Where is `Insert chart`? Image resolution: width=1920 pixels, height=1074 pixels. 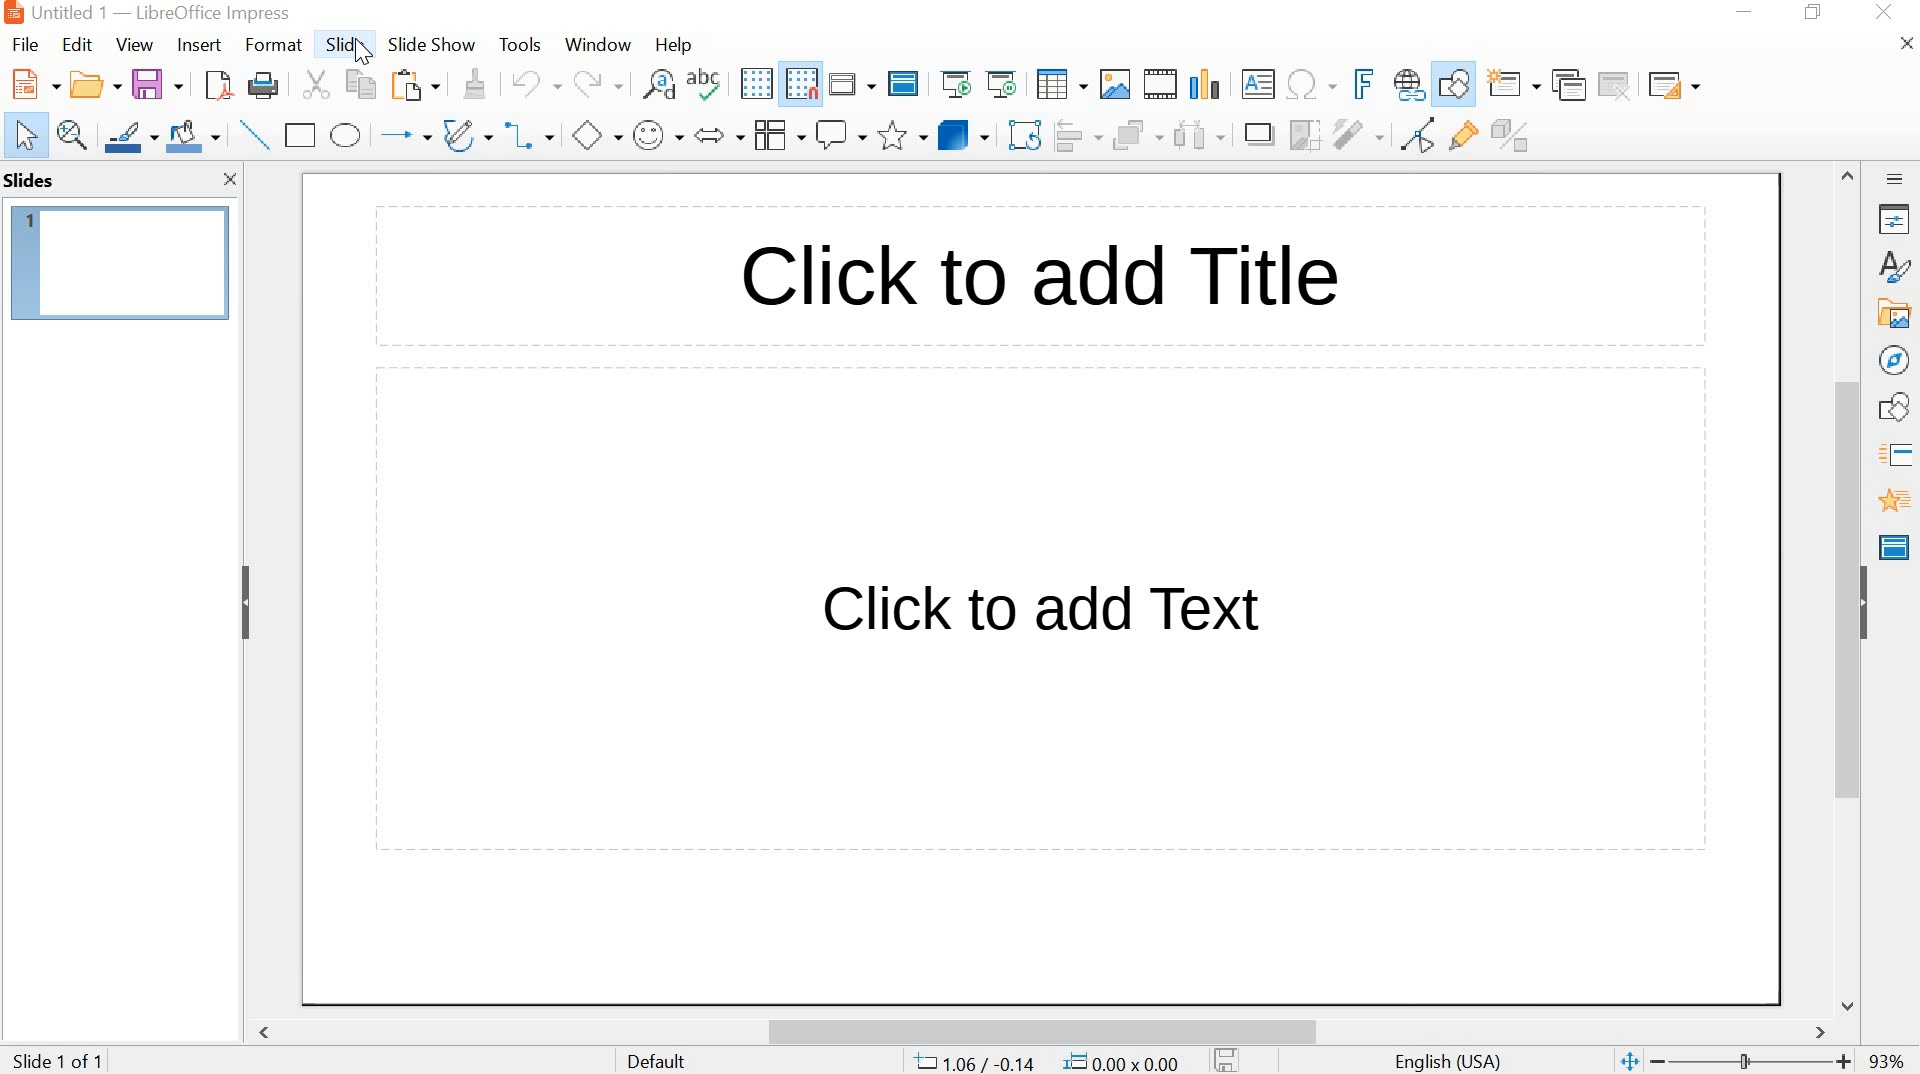
Insert chart is located at coordinates (1204, 82).